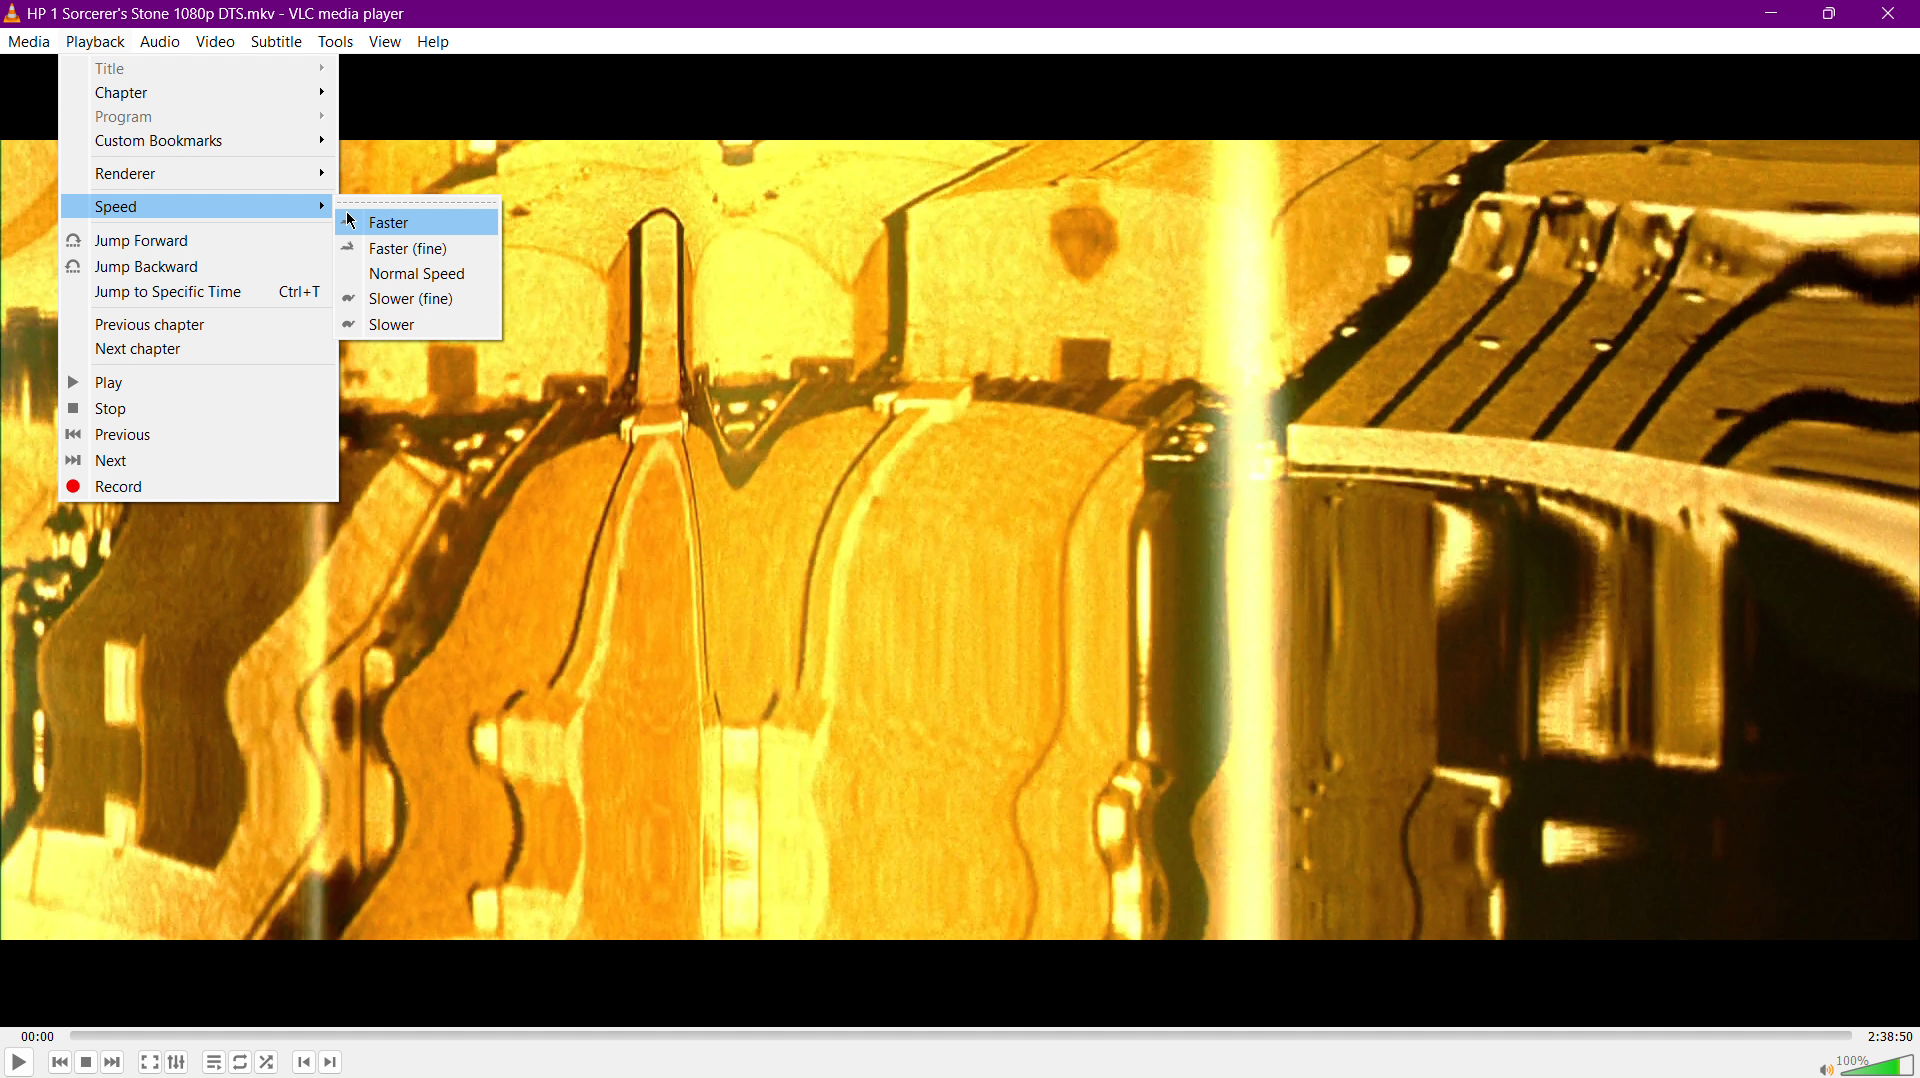 The width and height of the screenshot is (1920, 1078). What do you see at coordinates (1216, 539) in the screenshot?
I see `Video` at bounding box center [1216, 539].